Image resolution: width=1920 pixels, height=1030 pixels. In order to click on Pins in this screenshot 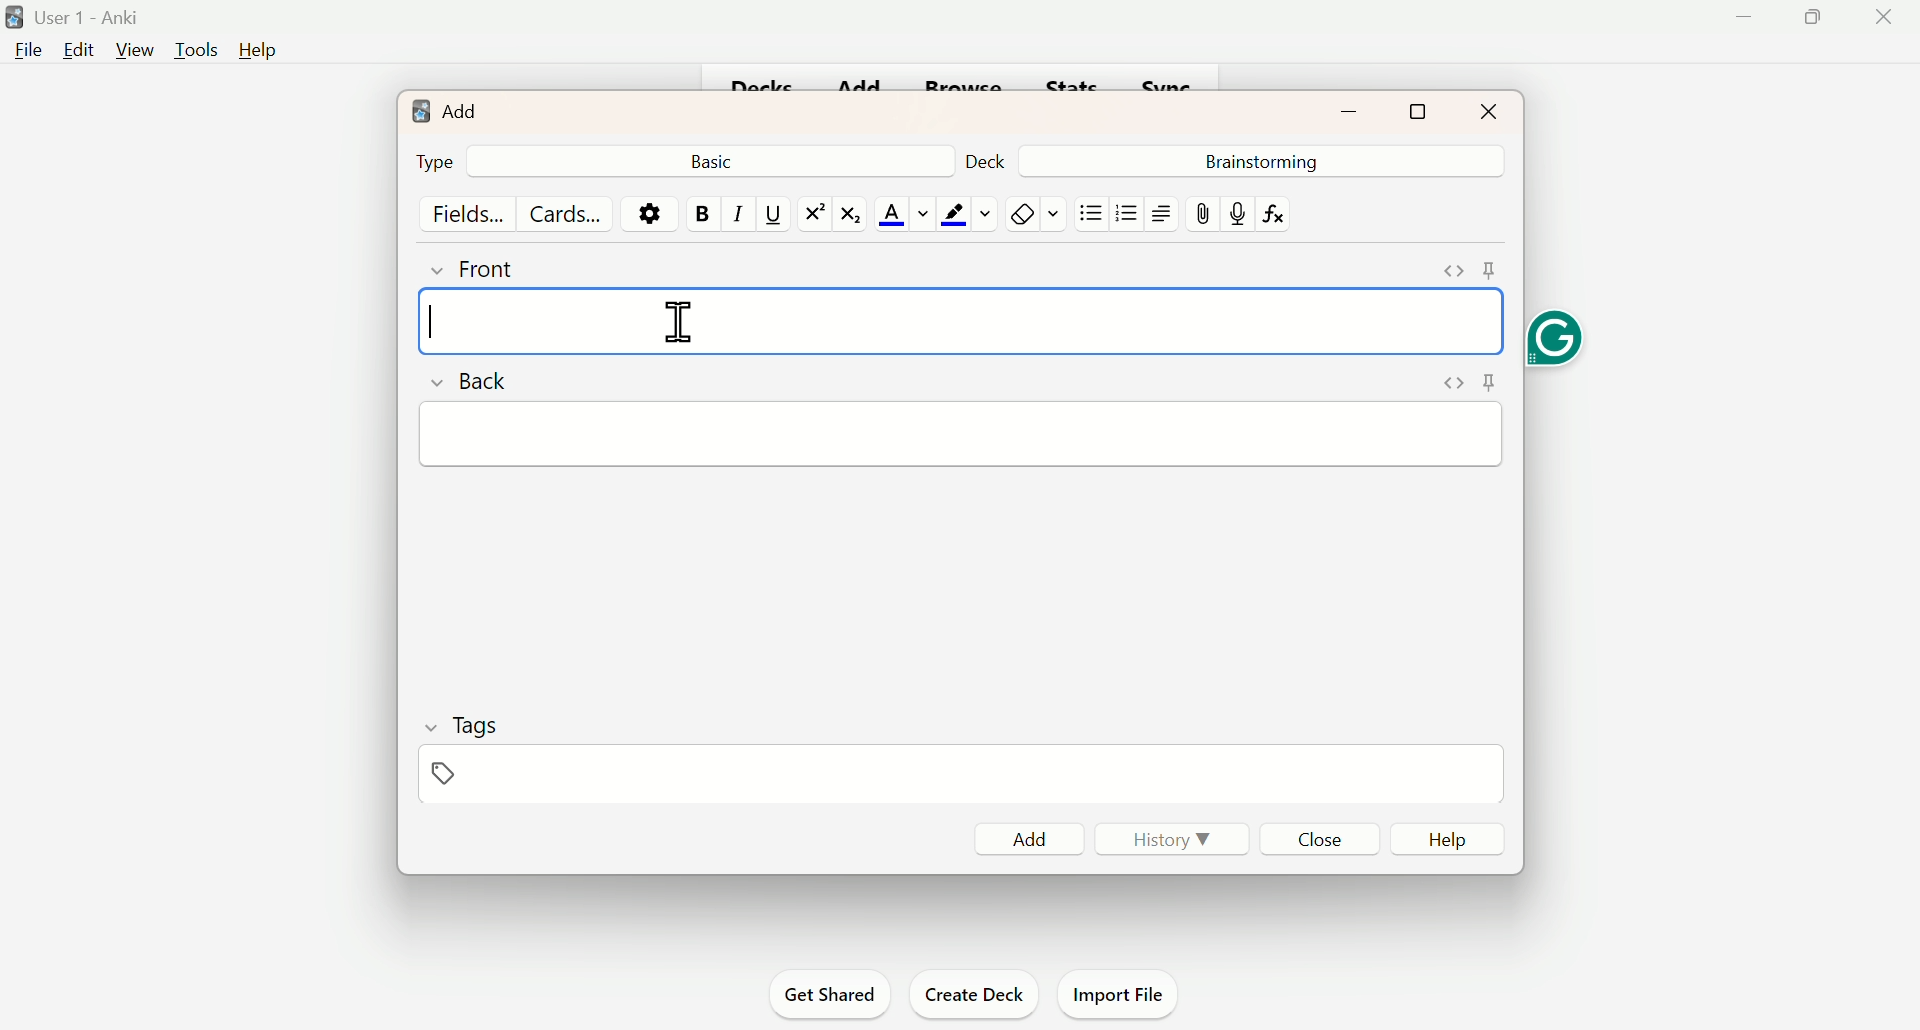, I will do `click(1463, 383)`.